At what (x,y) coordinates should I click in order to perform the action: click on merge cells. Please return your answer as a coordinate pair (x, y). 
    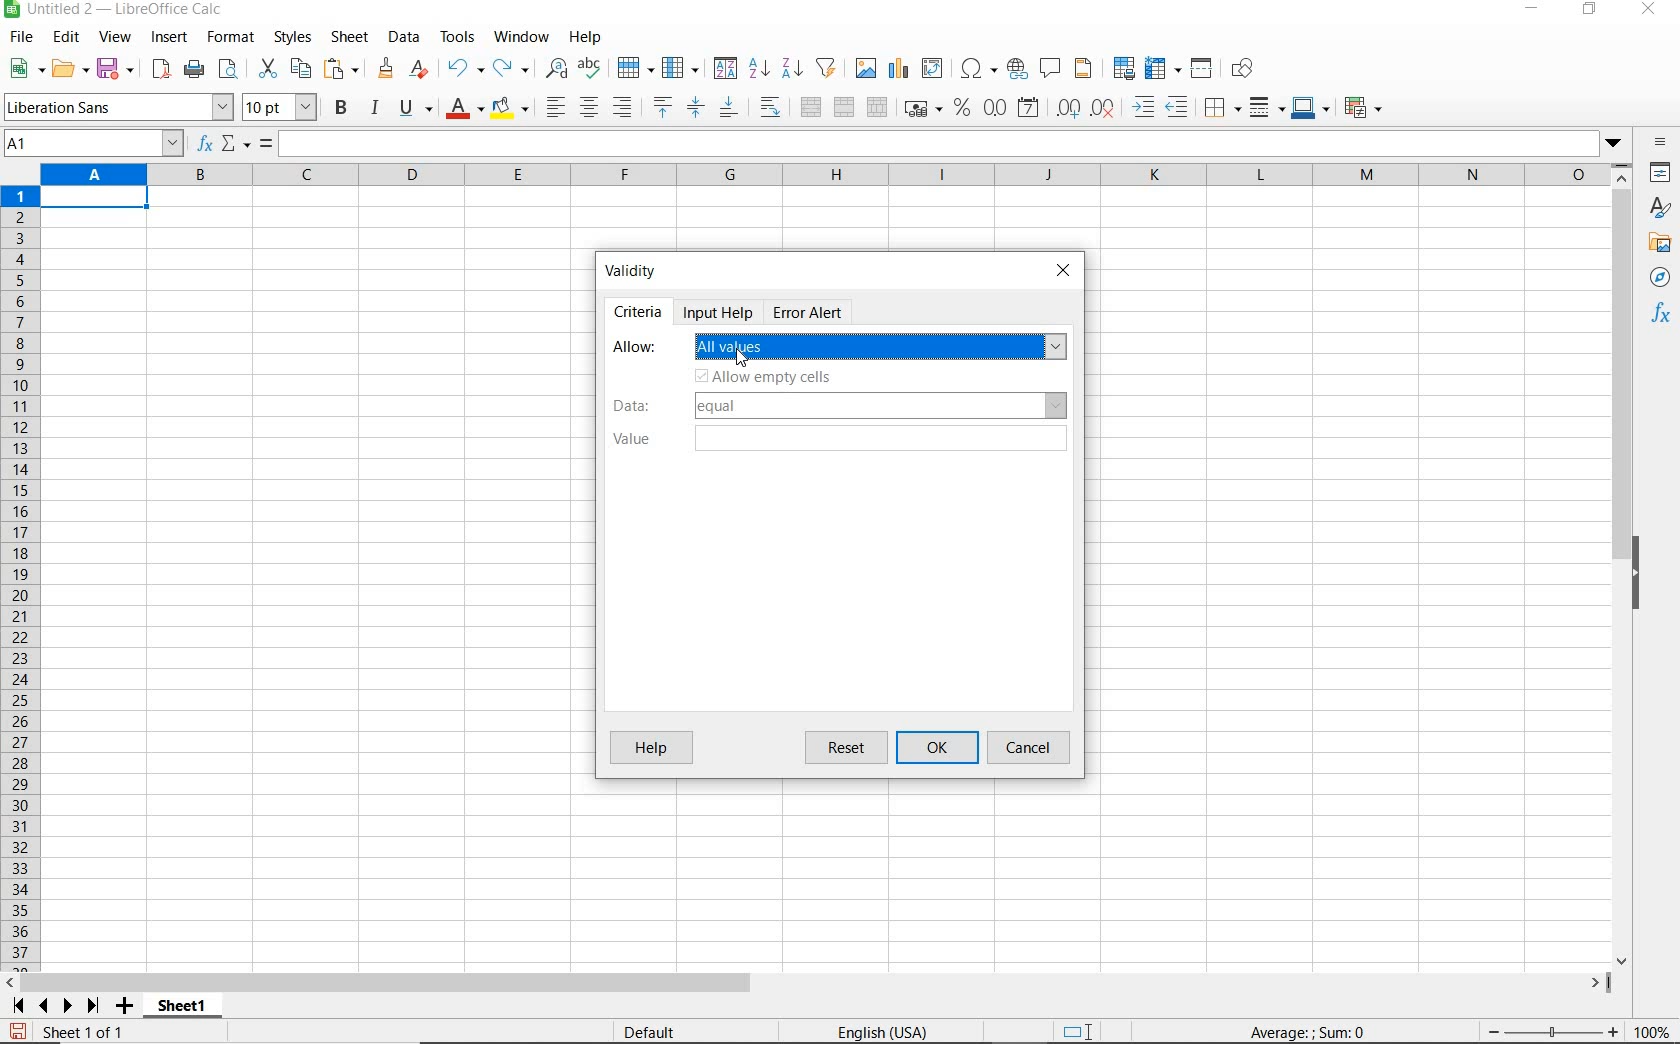
    Looking at the image, I should click on (845, 105).